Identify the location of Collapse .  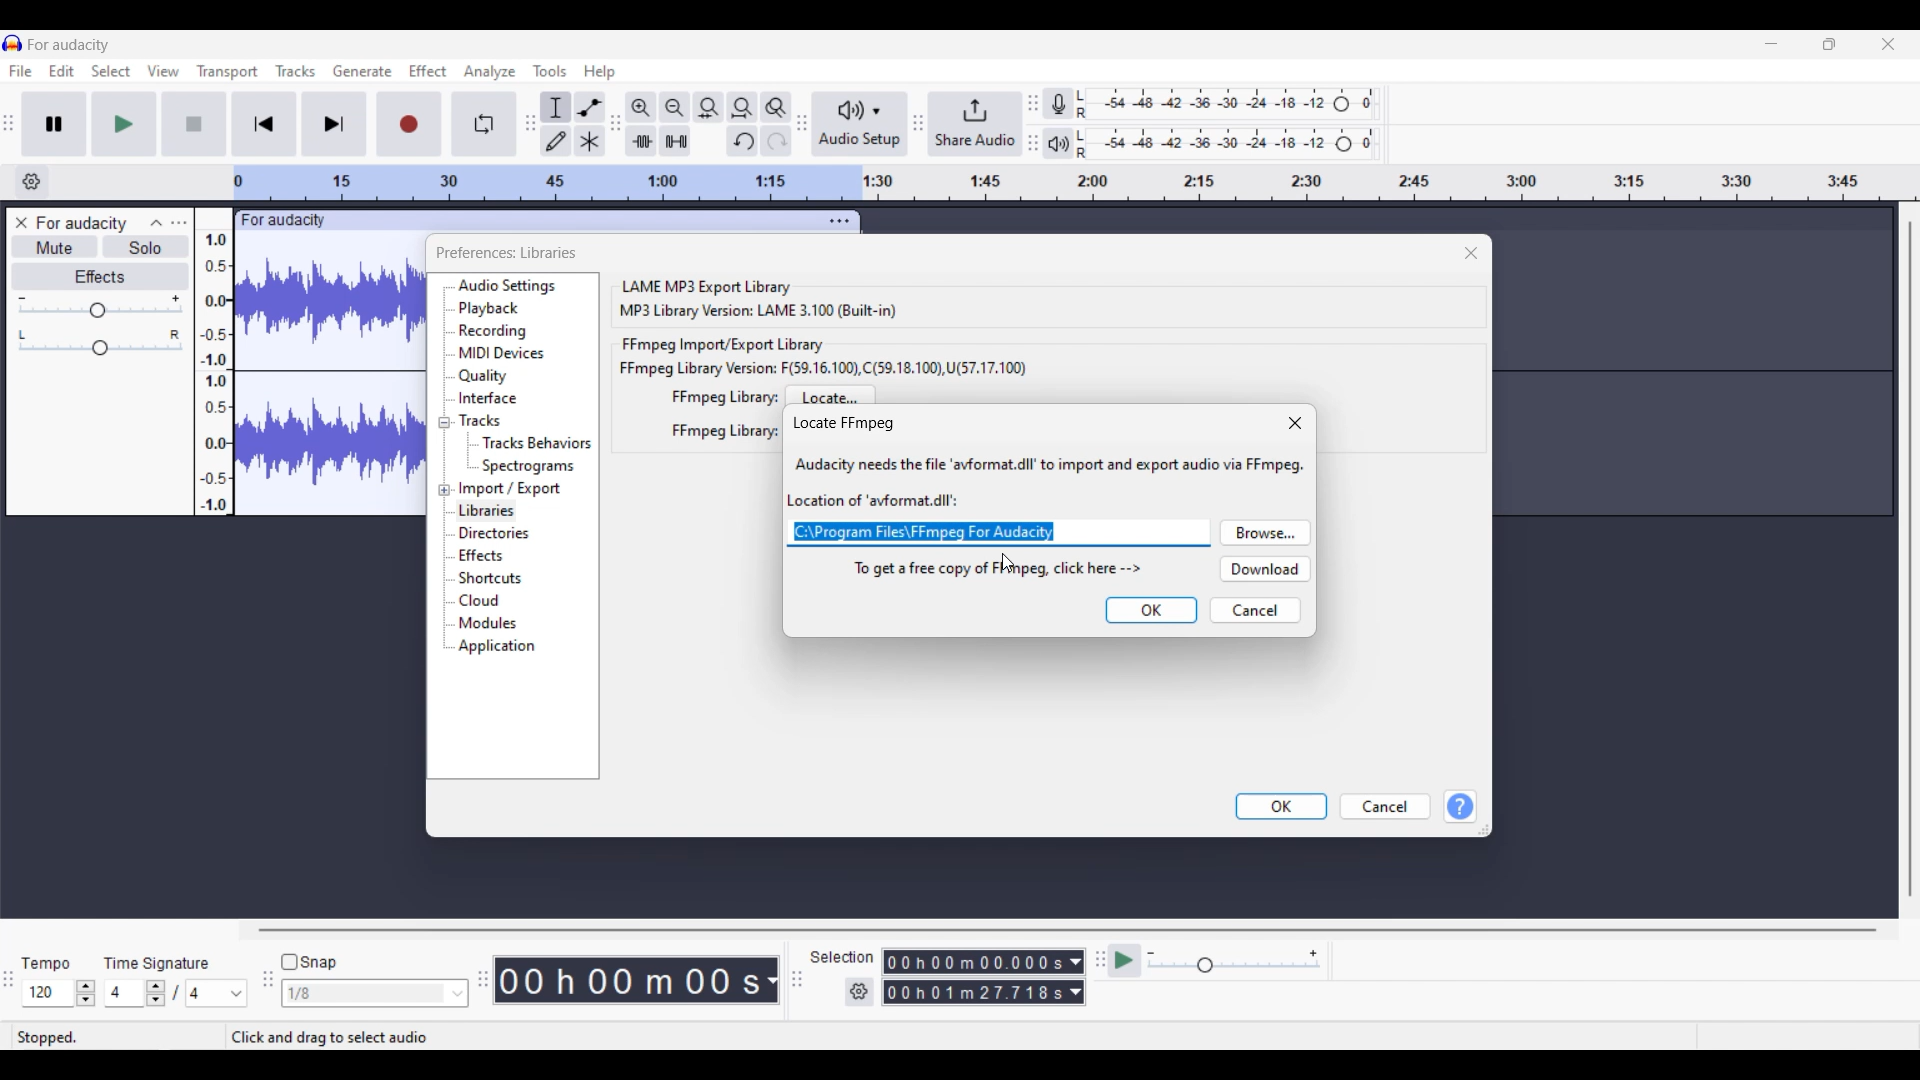
(157, 223).